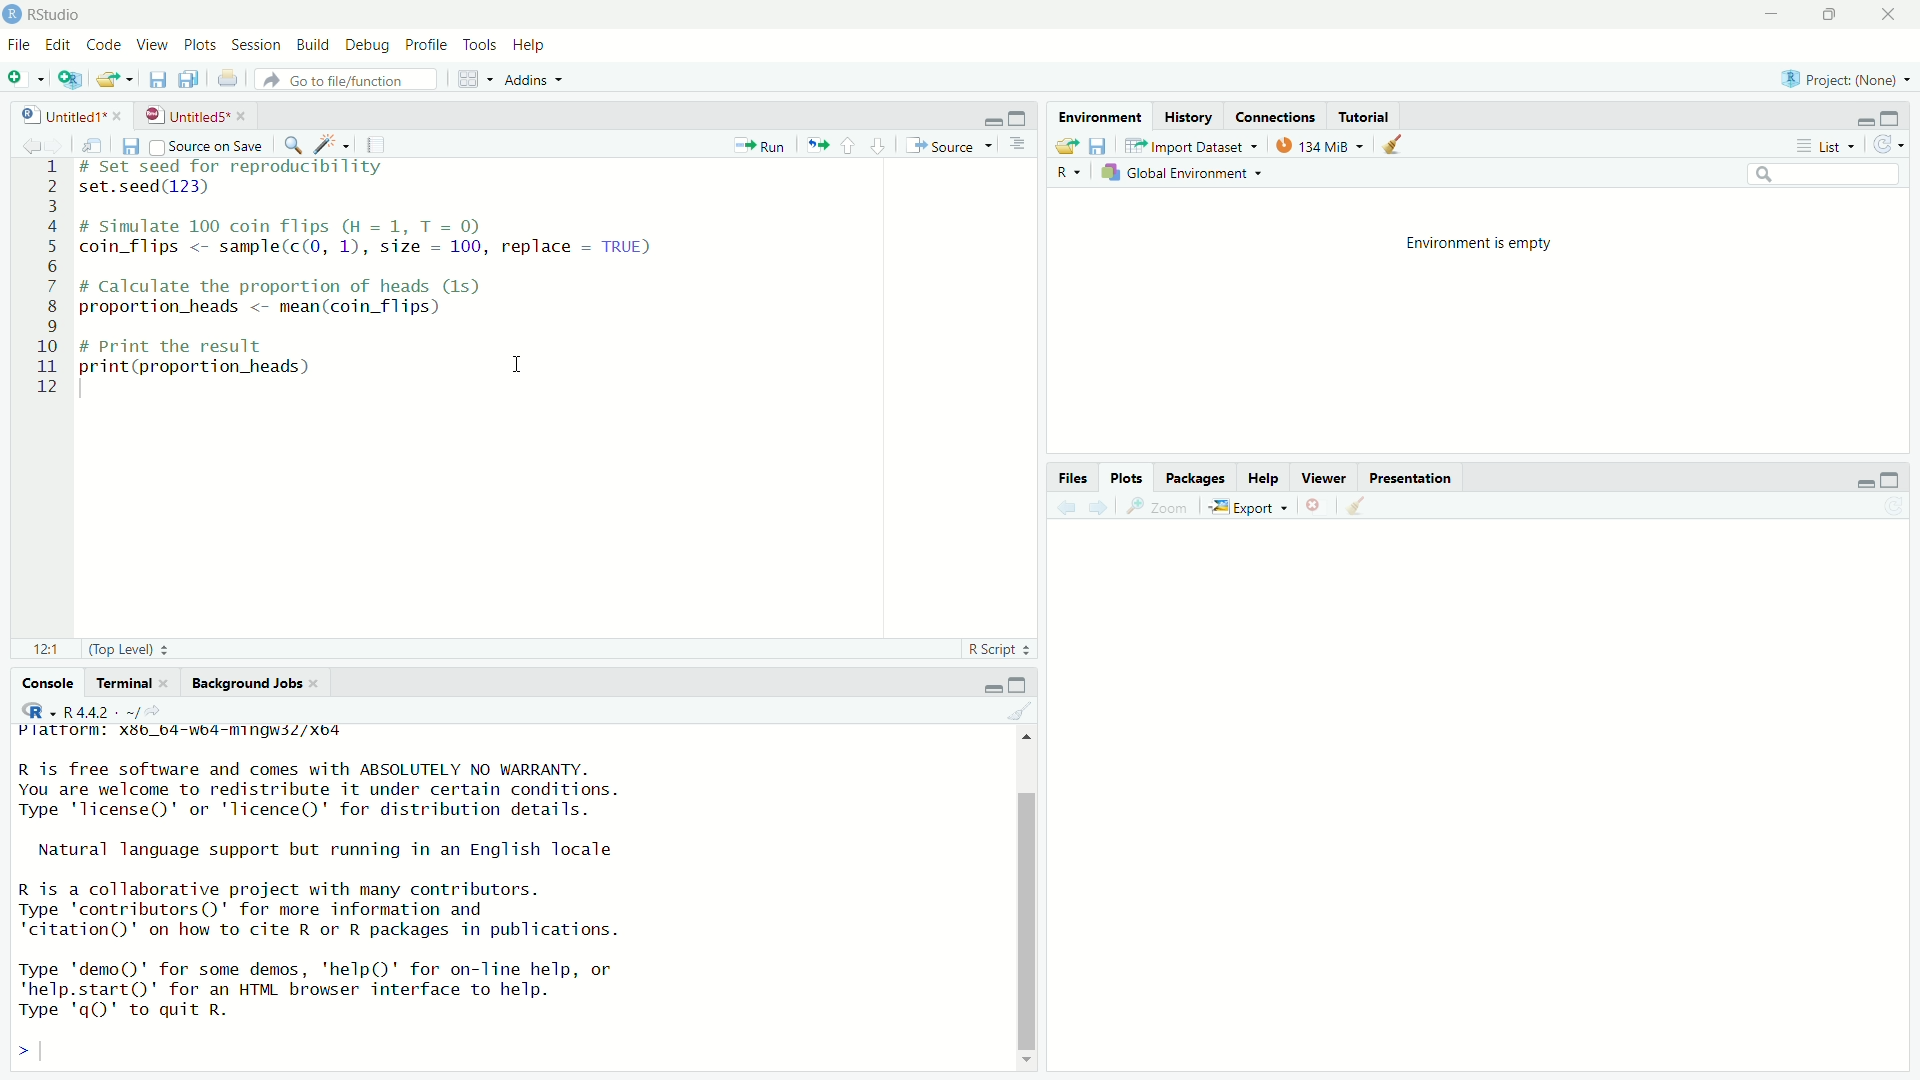 The image size is (1920, 1080). Describe the element at coordinates (993, 686) in the screenshot. I see `minimize` at that location.